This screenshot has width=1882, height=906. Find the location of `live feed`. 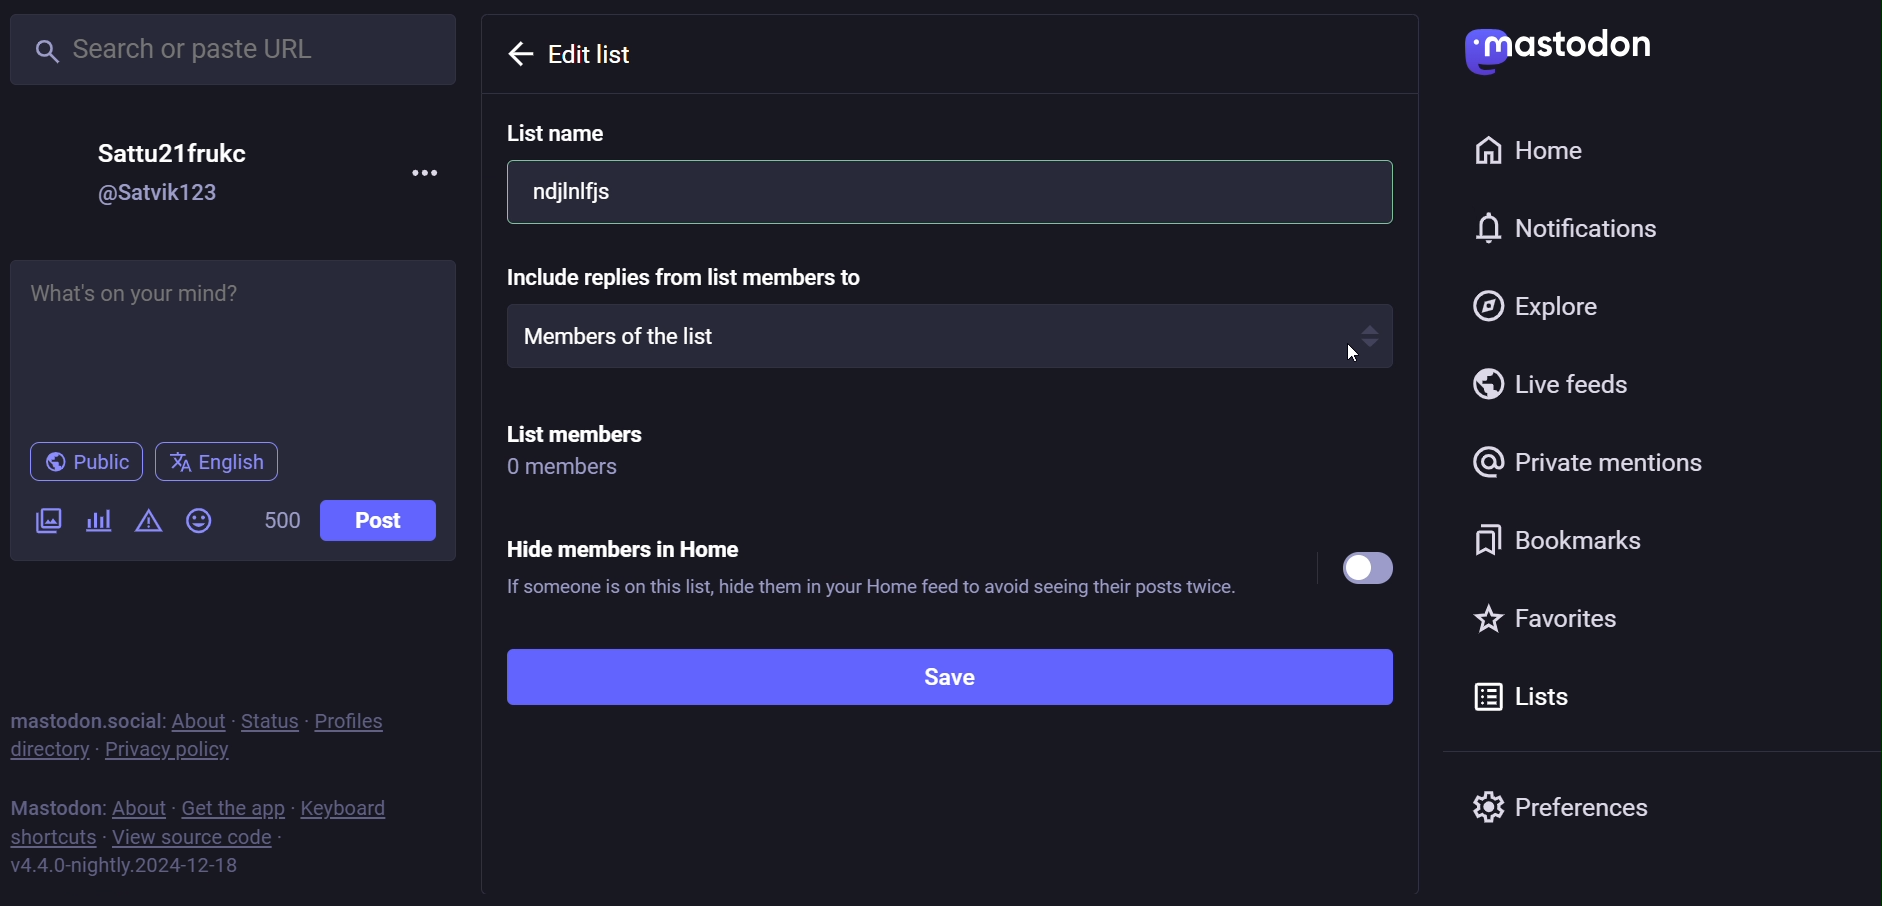

live feed is located at coordinates (1549, 384).